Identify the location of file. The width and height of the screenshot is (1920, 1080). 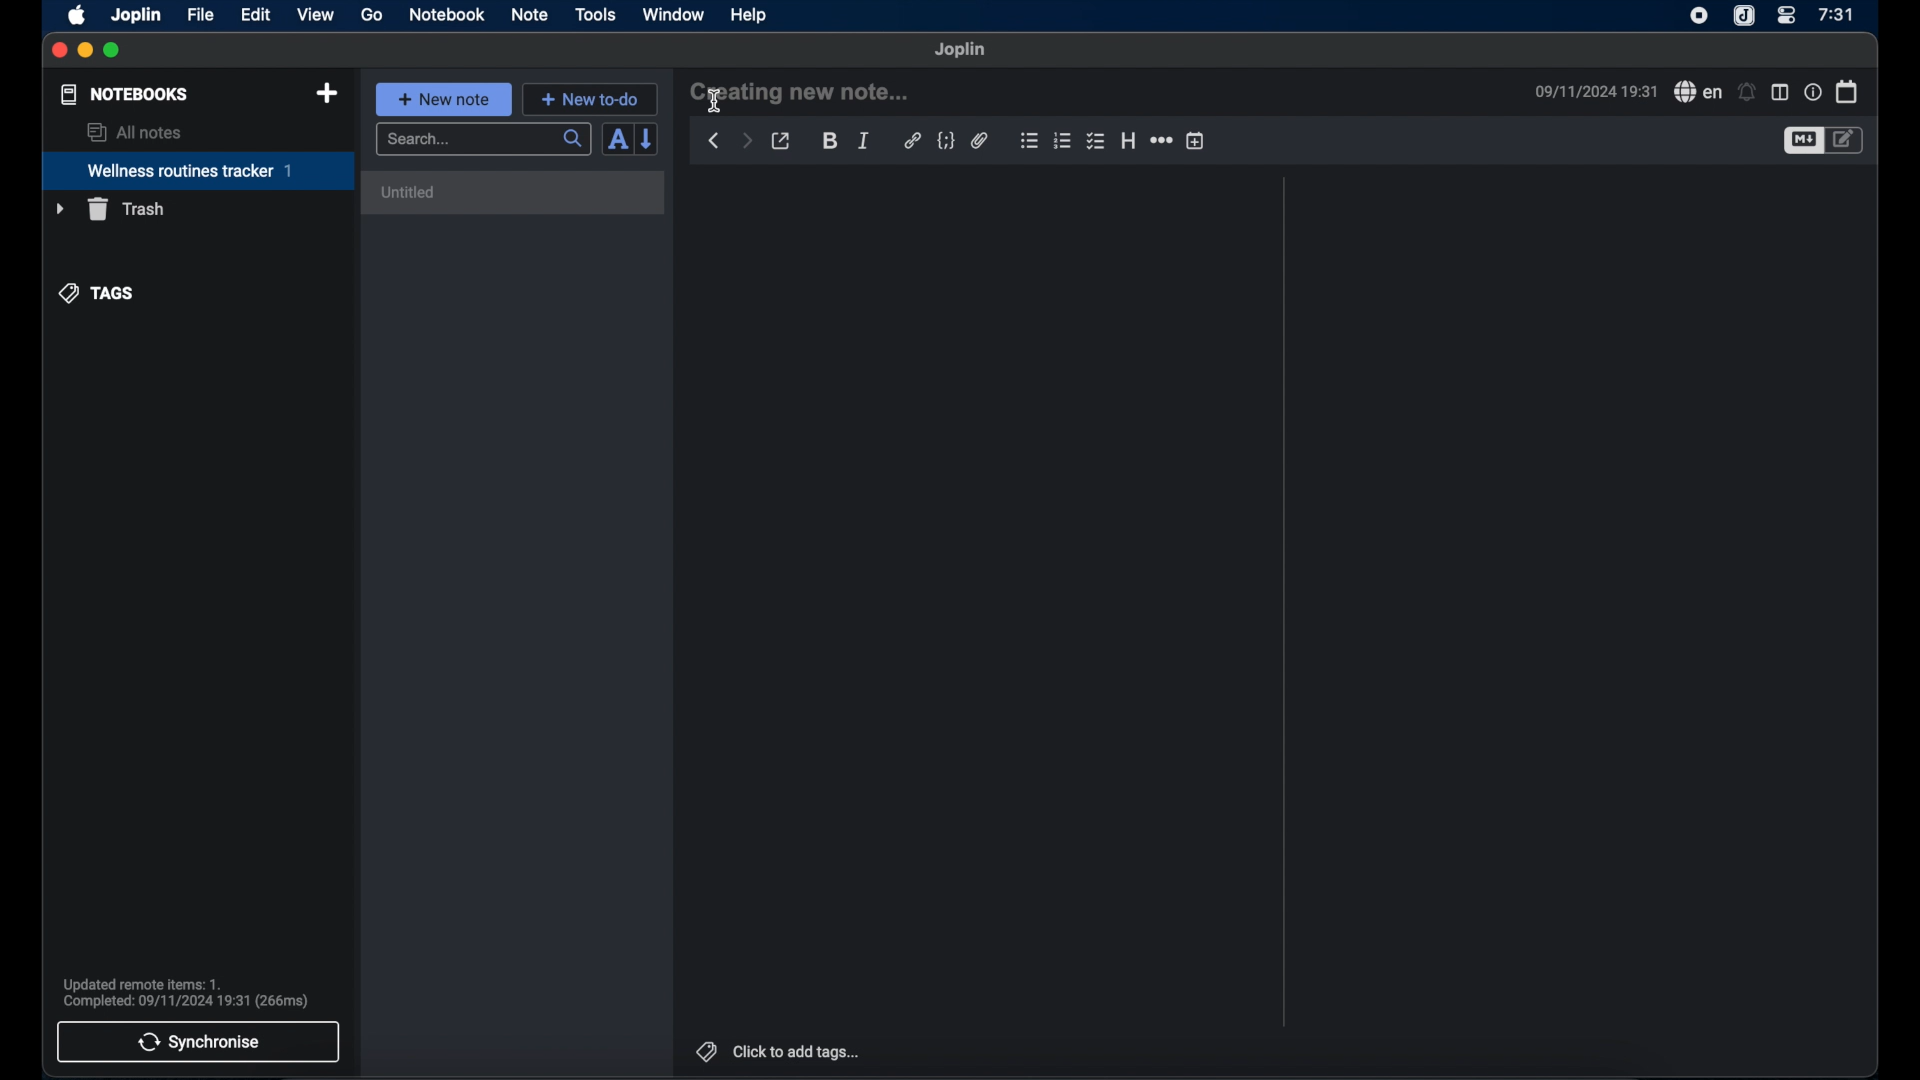
(200, 14).